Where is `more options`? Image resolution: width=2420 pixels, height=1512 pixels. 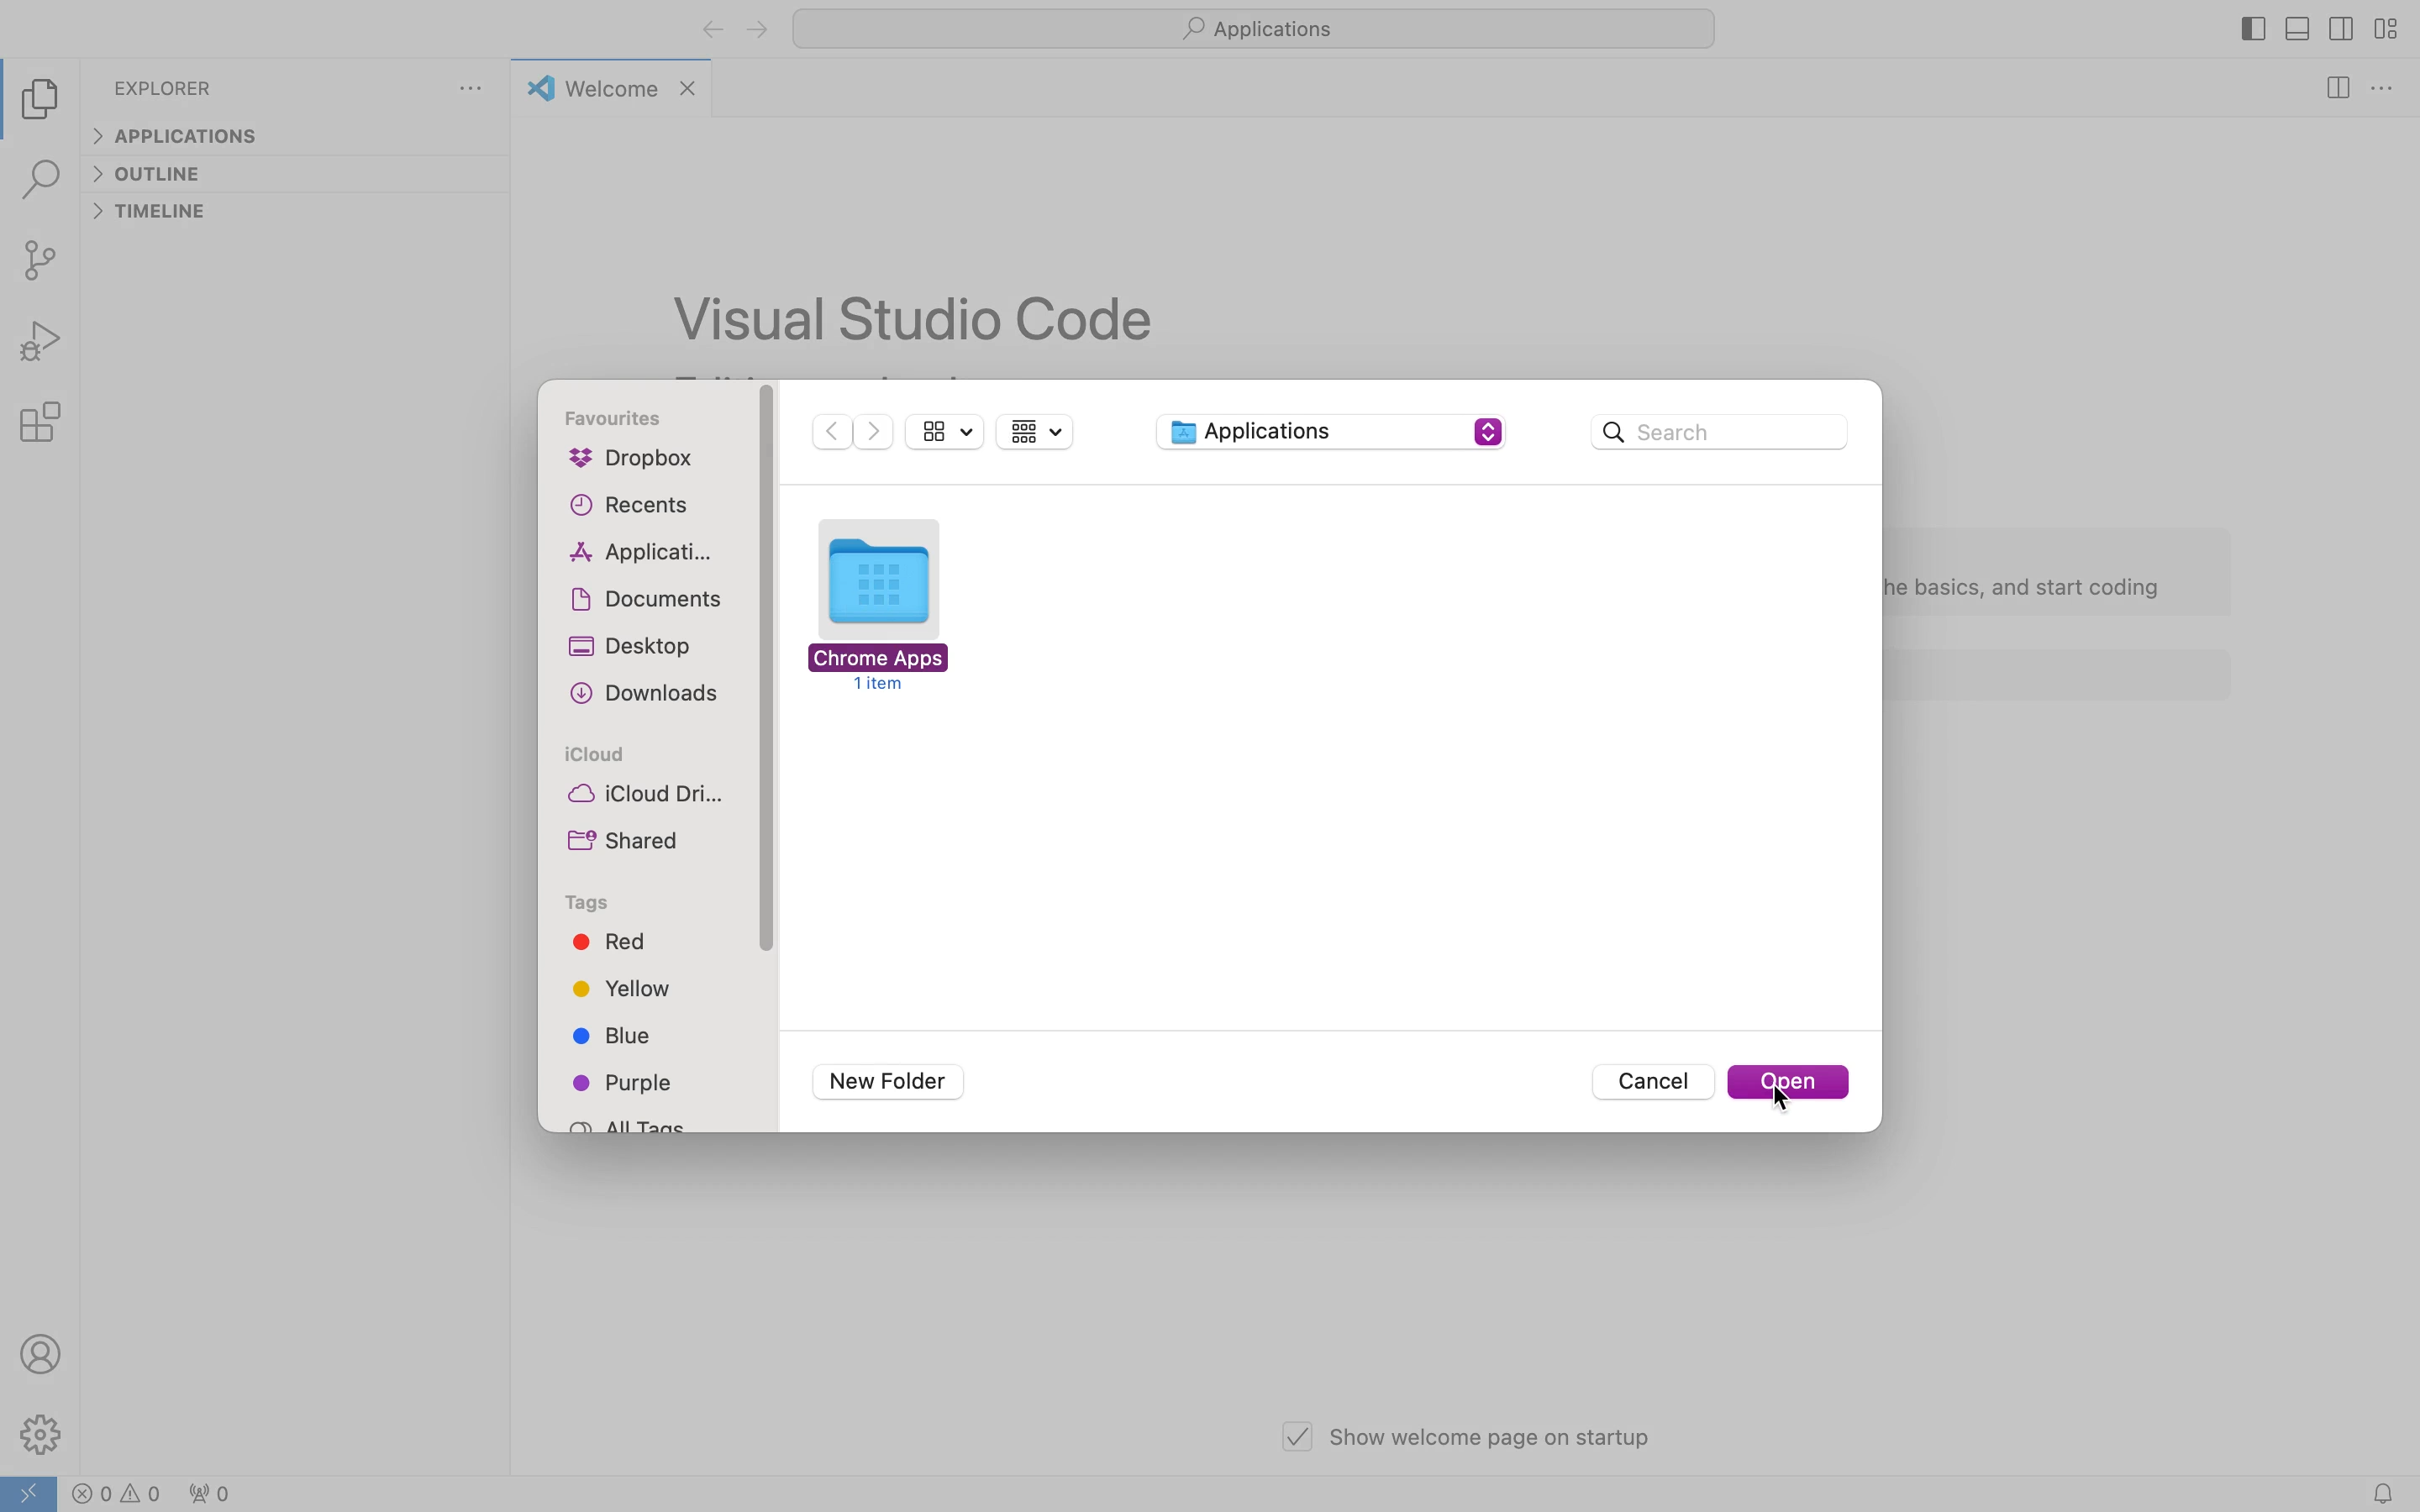 more options is located at coordinates (474, 91).